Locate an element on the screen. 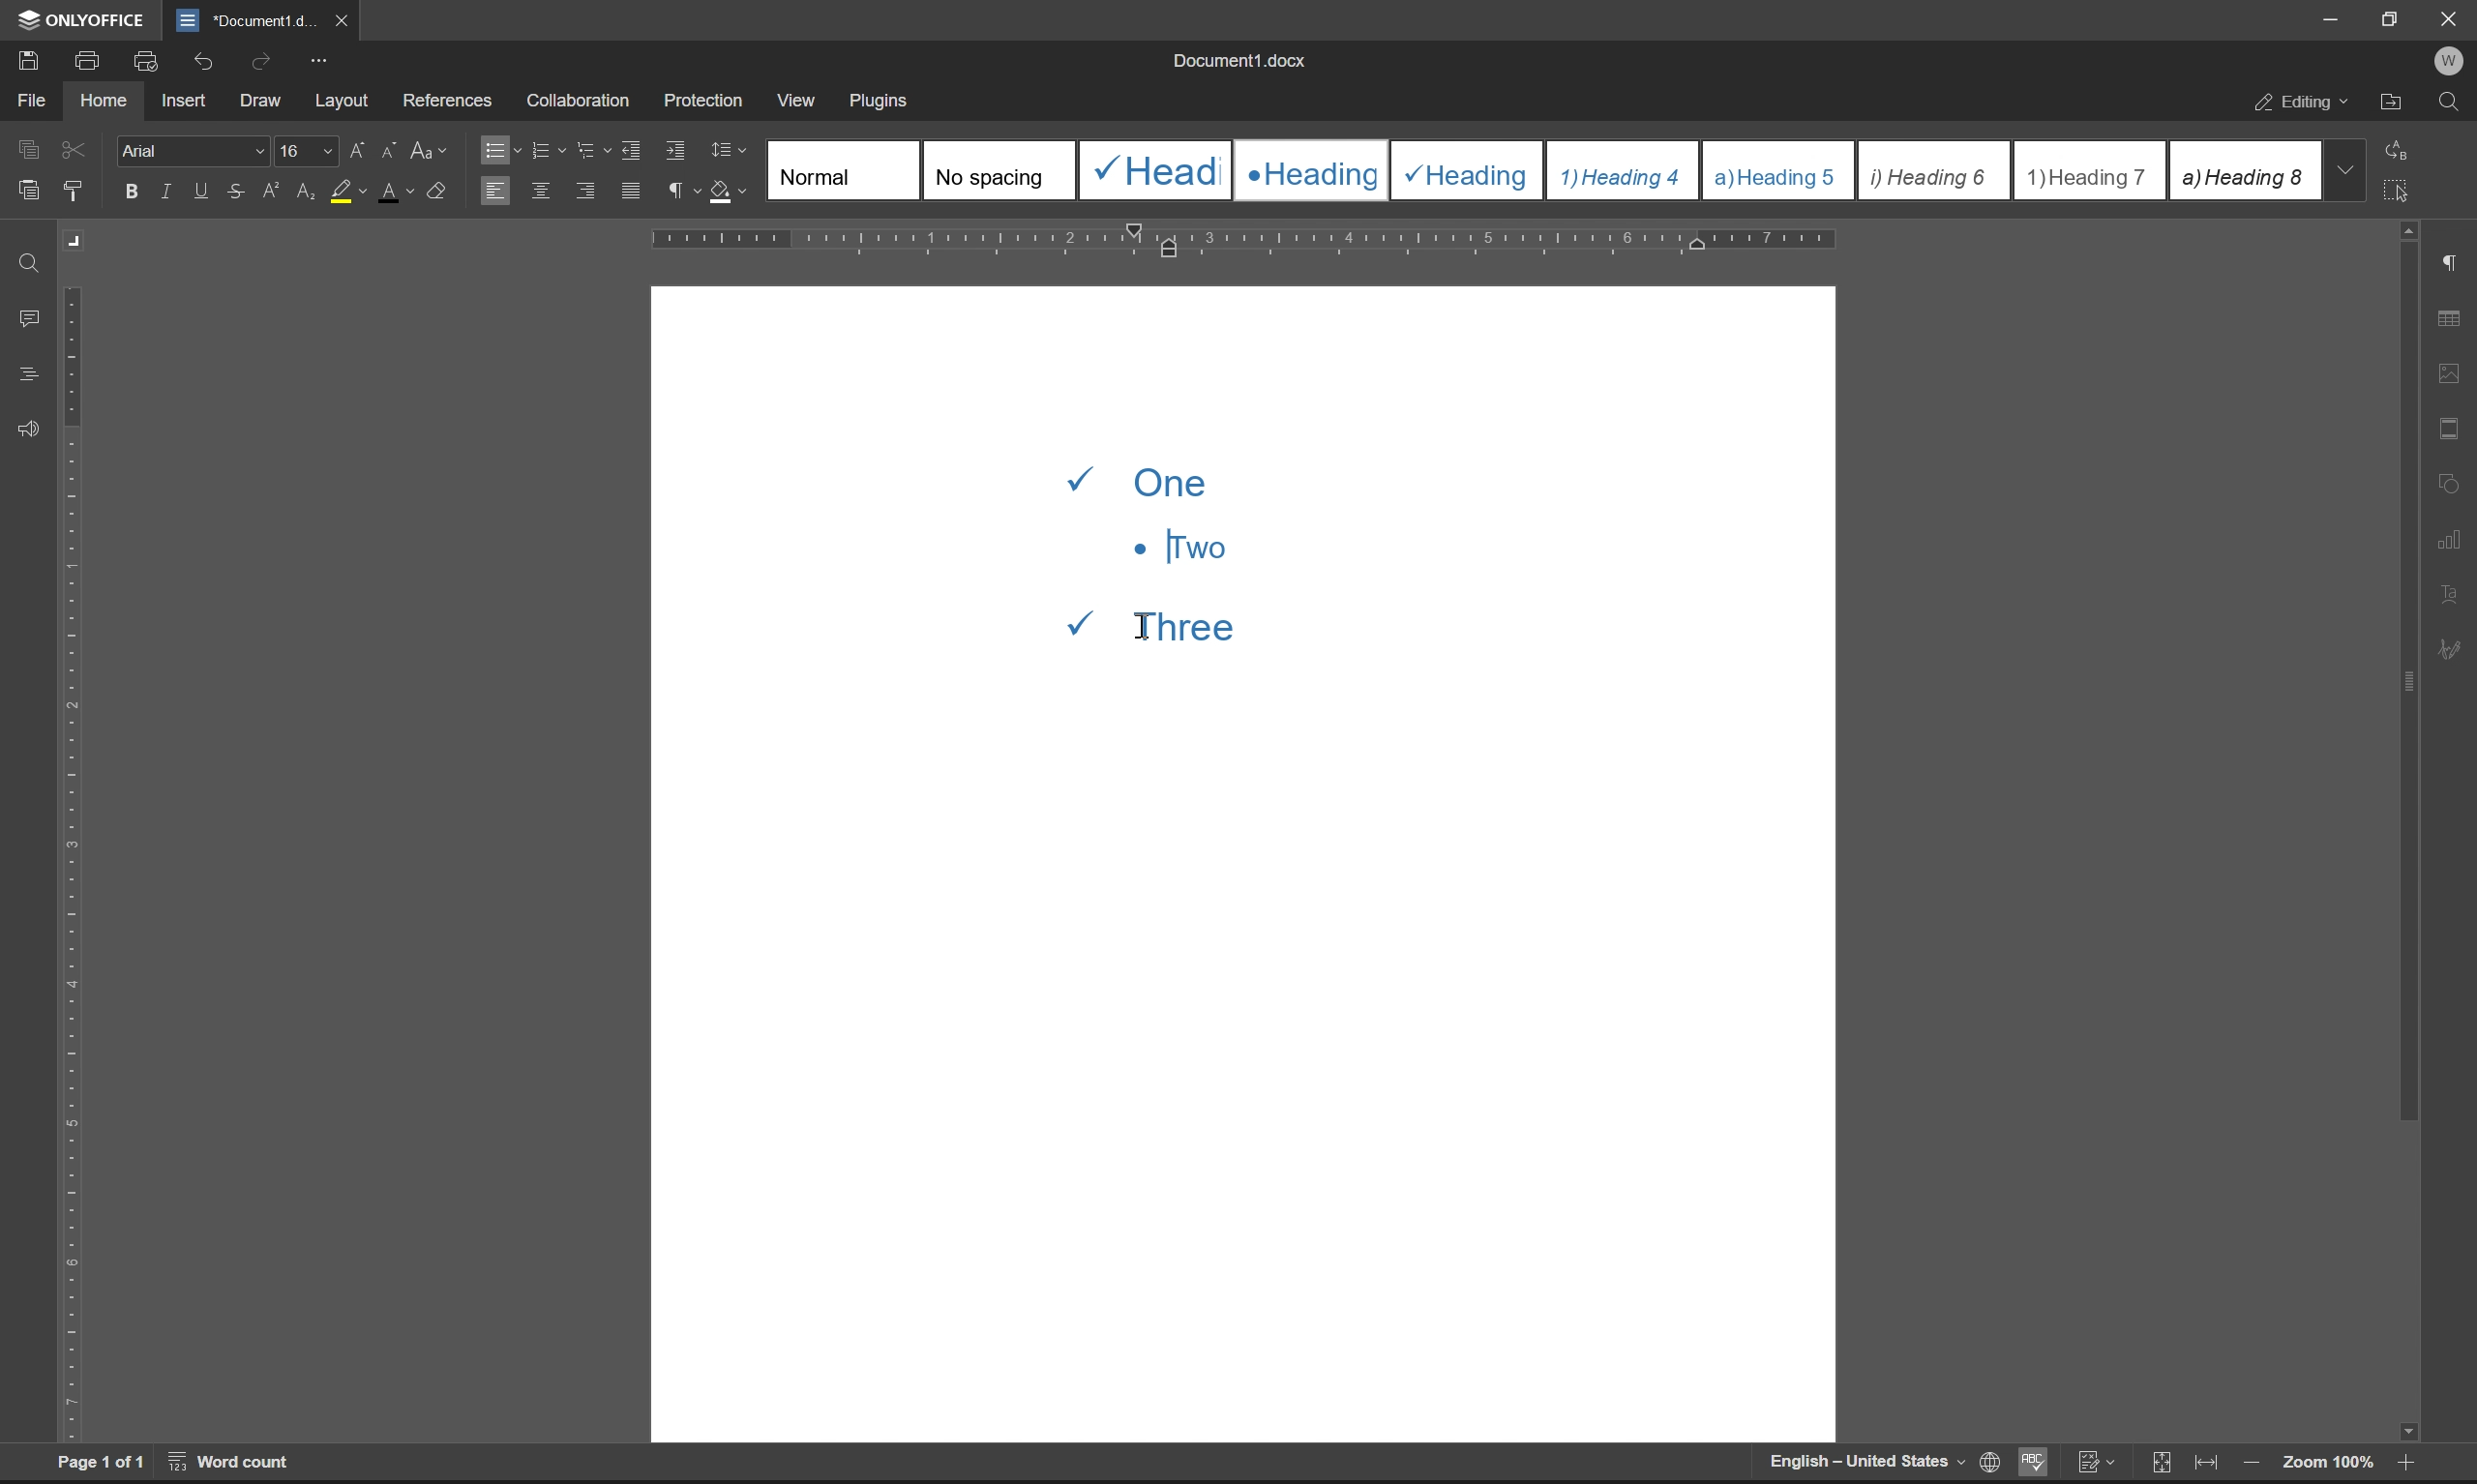  replace is located at coordinates (2403, 148).